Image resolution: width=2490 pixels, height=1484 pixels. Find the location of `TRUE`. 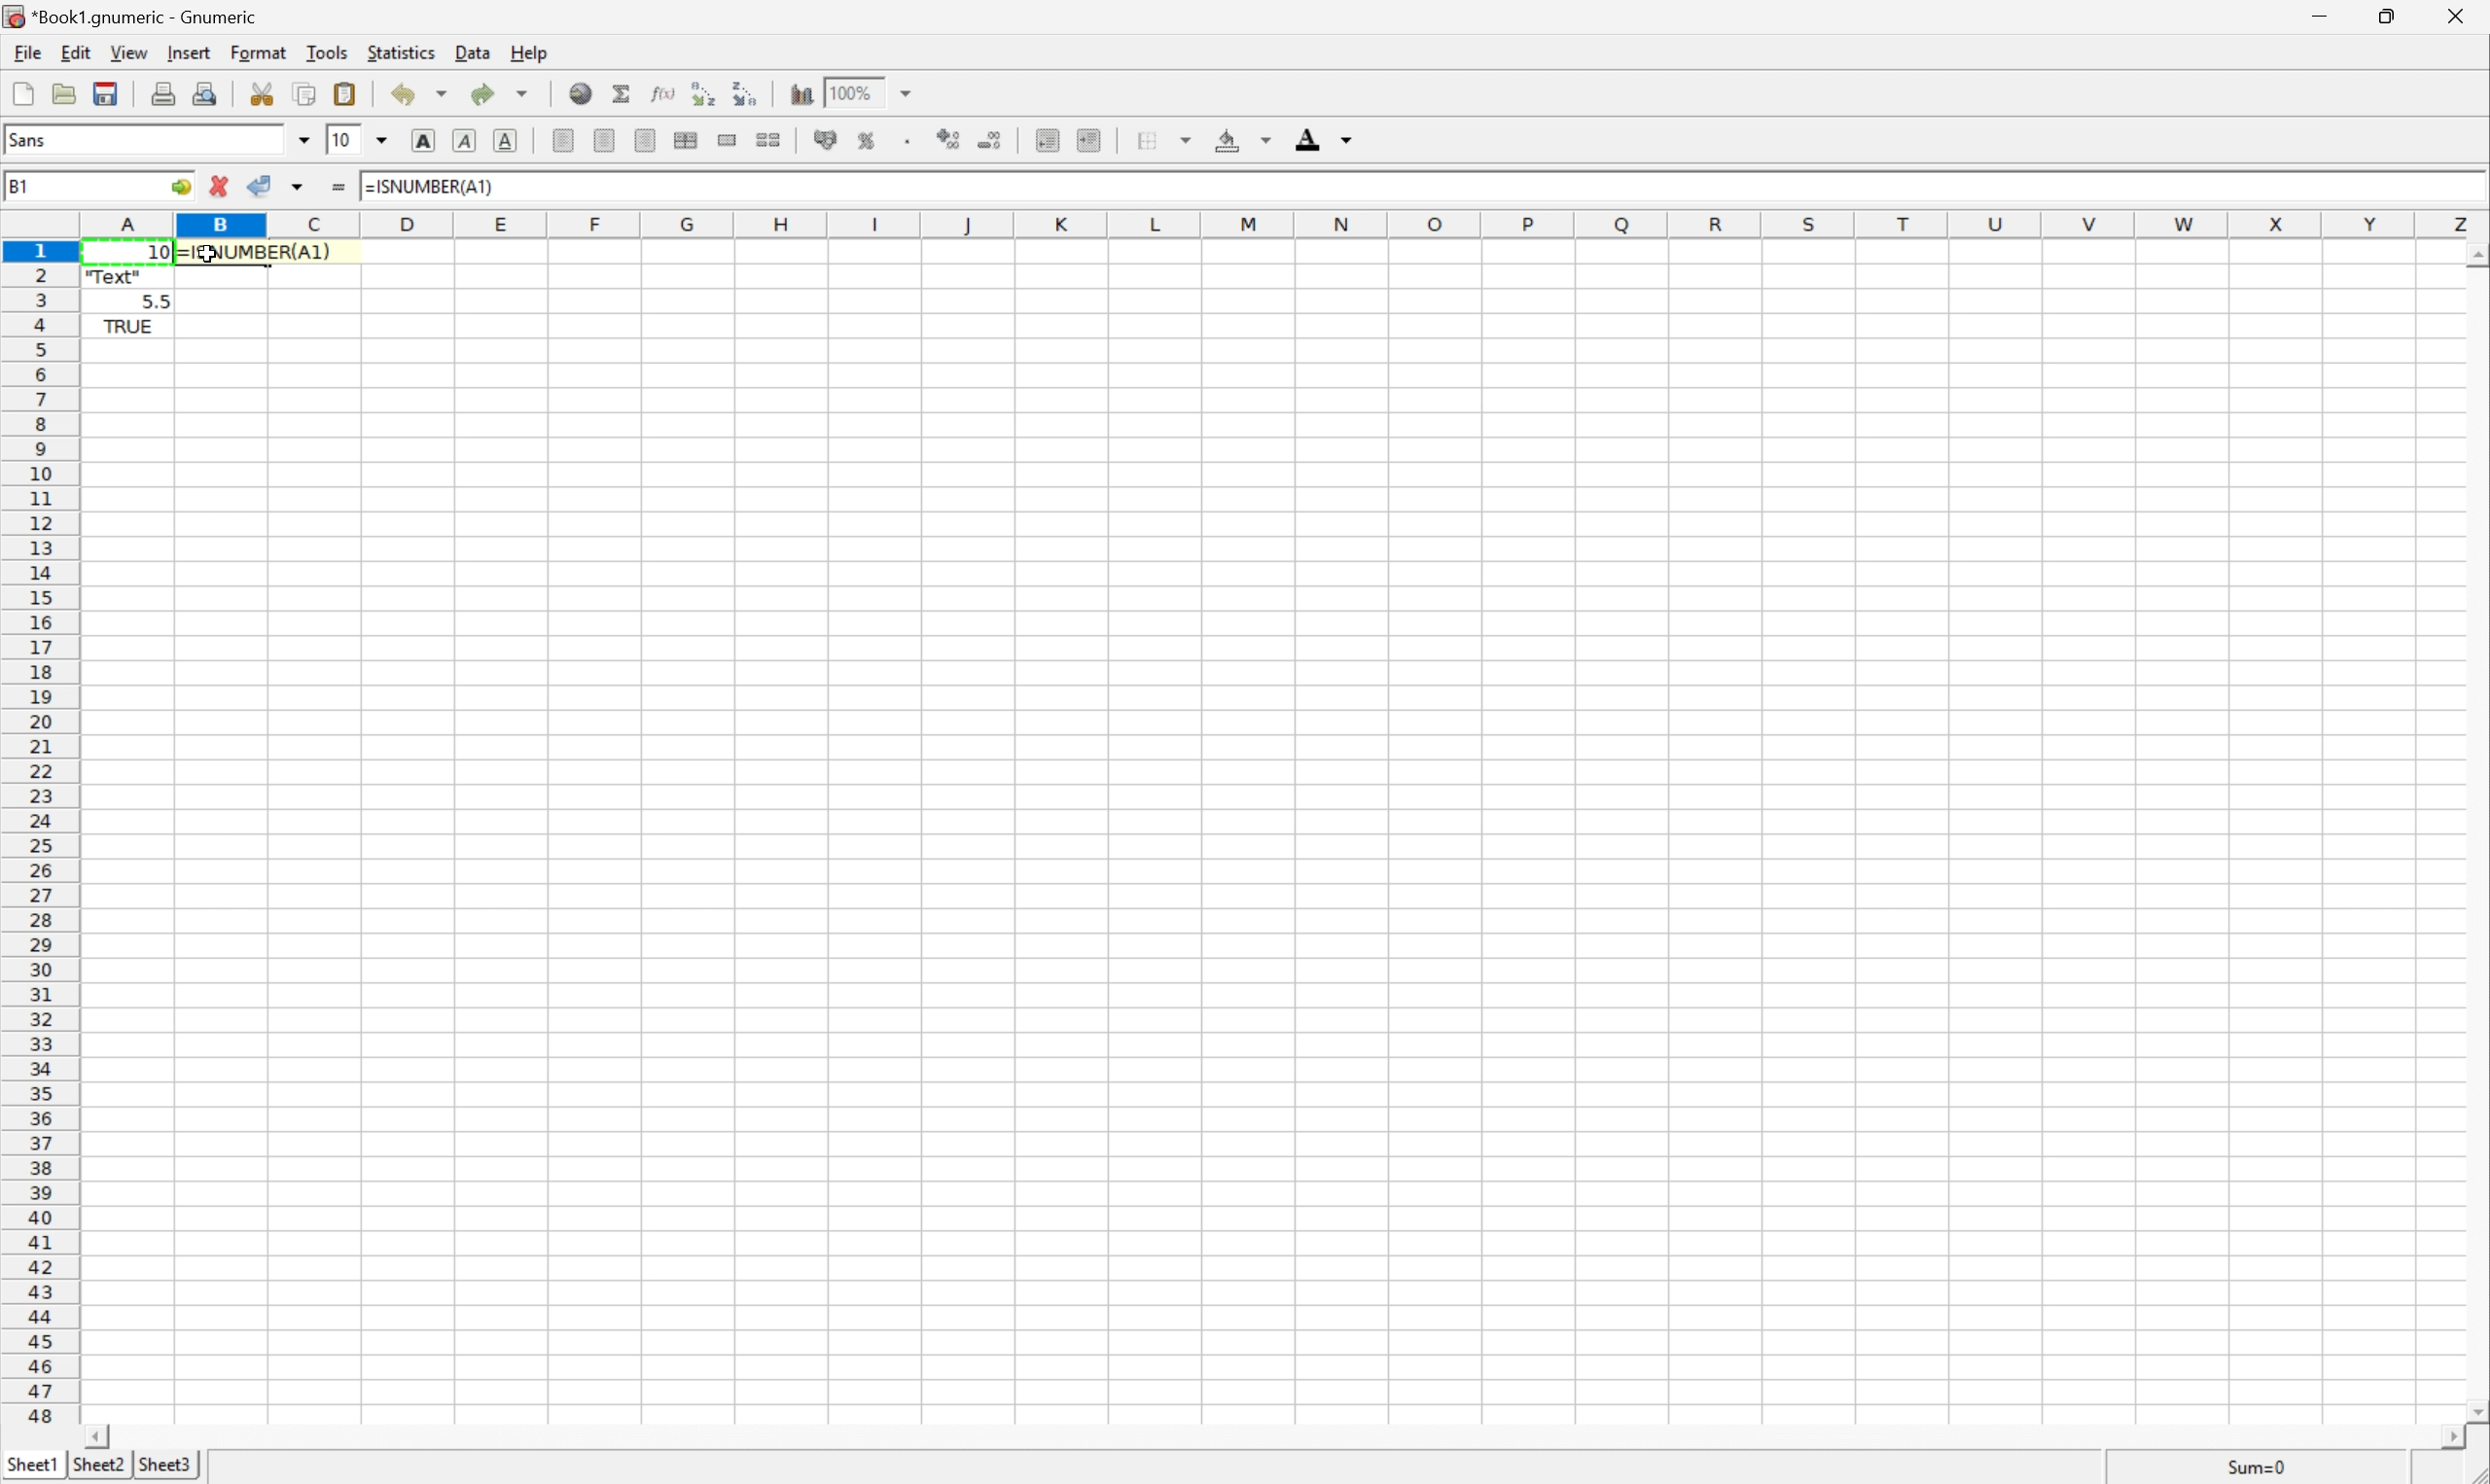

TRUE is located at coordinates (128, 329).